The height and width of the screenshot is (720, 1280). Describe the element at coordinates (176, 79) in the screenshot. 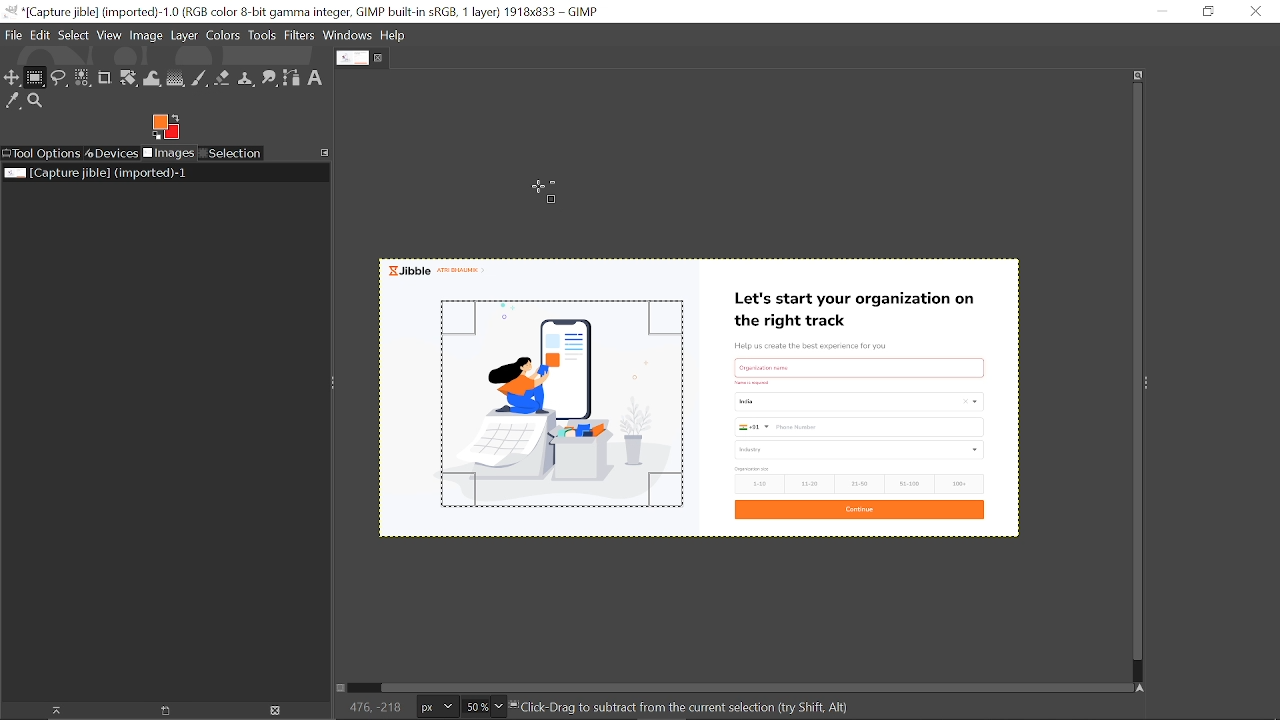

I see `Gradient tool` at that location.